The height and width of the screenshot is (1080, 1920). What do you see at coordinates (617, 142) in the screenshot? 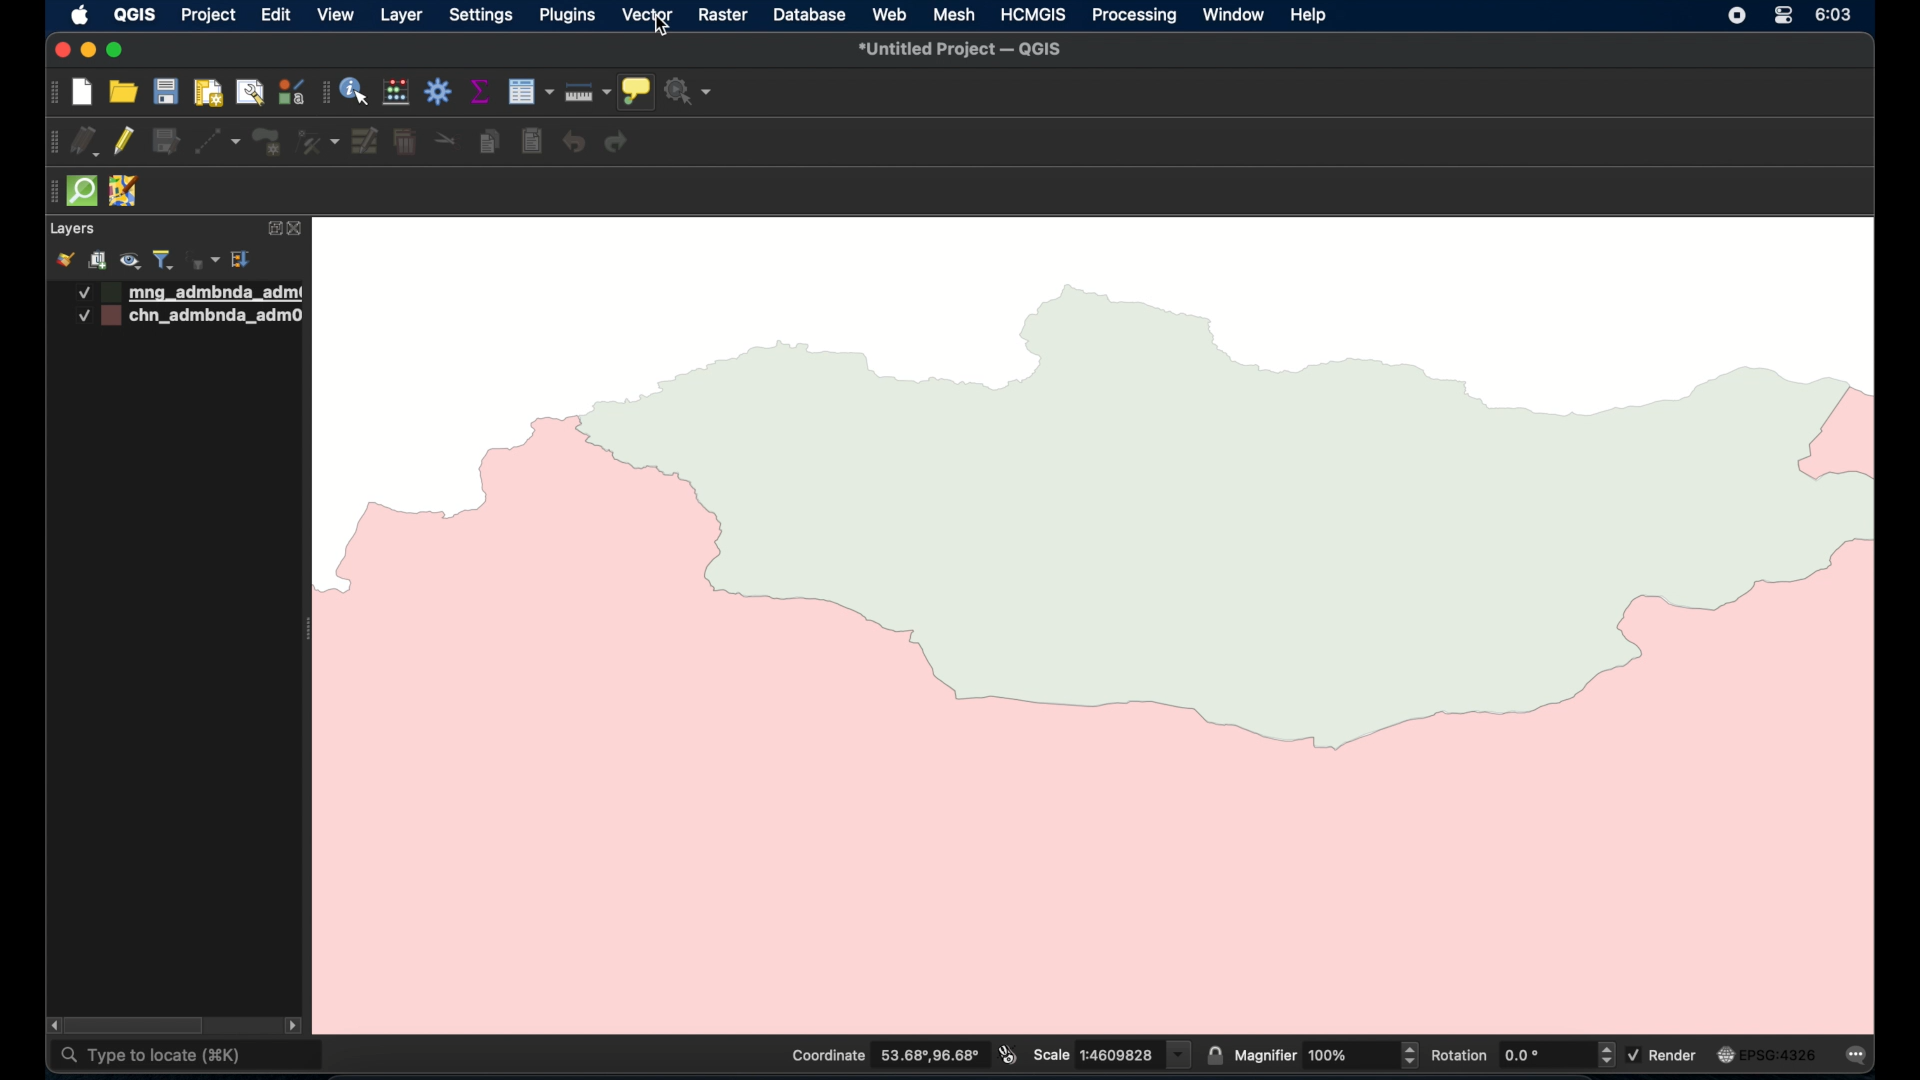
I see `redo` at bounding box center [617, 142].